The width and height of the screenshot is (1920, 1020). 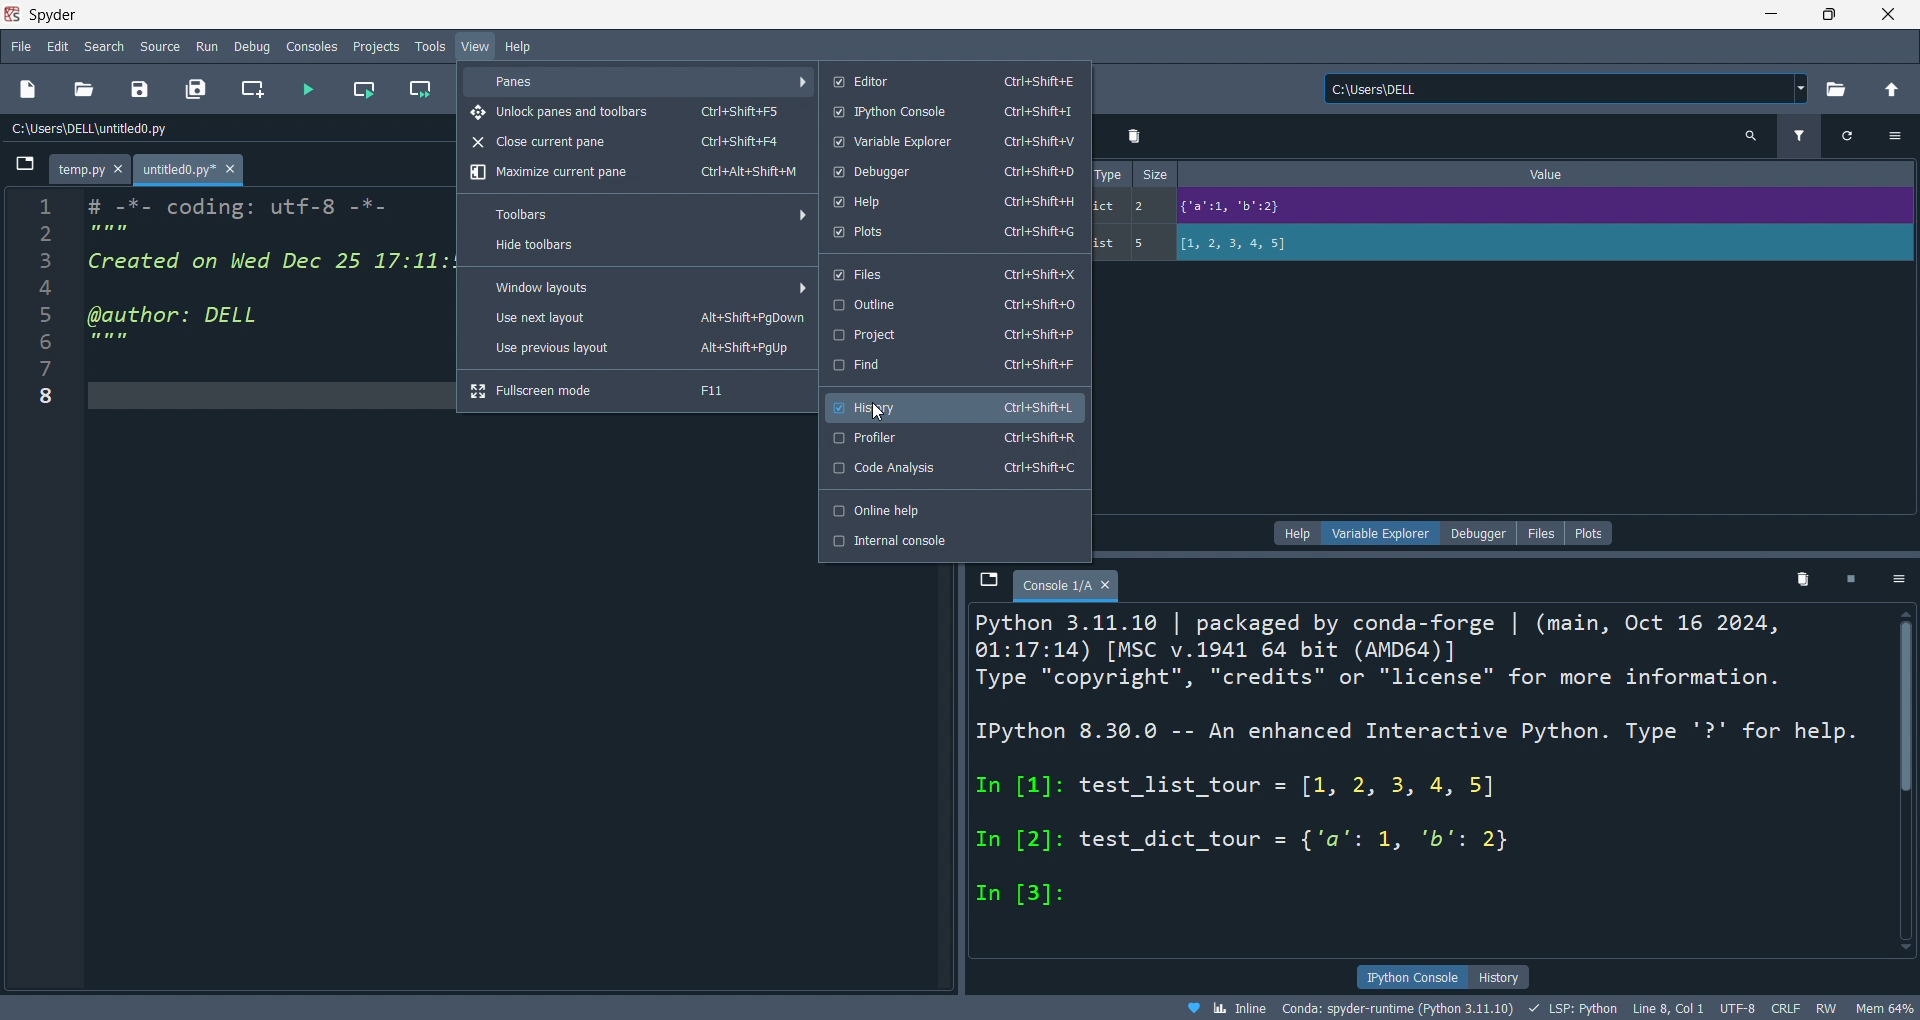 I want to click on dict, so click(x=1108, y=209).